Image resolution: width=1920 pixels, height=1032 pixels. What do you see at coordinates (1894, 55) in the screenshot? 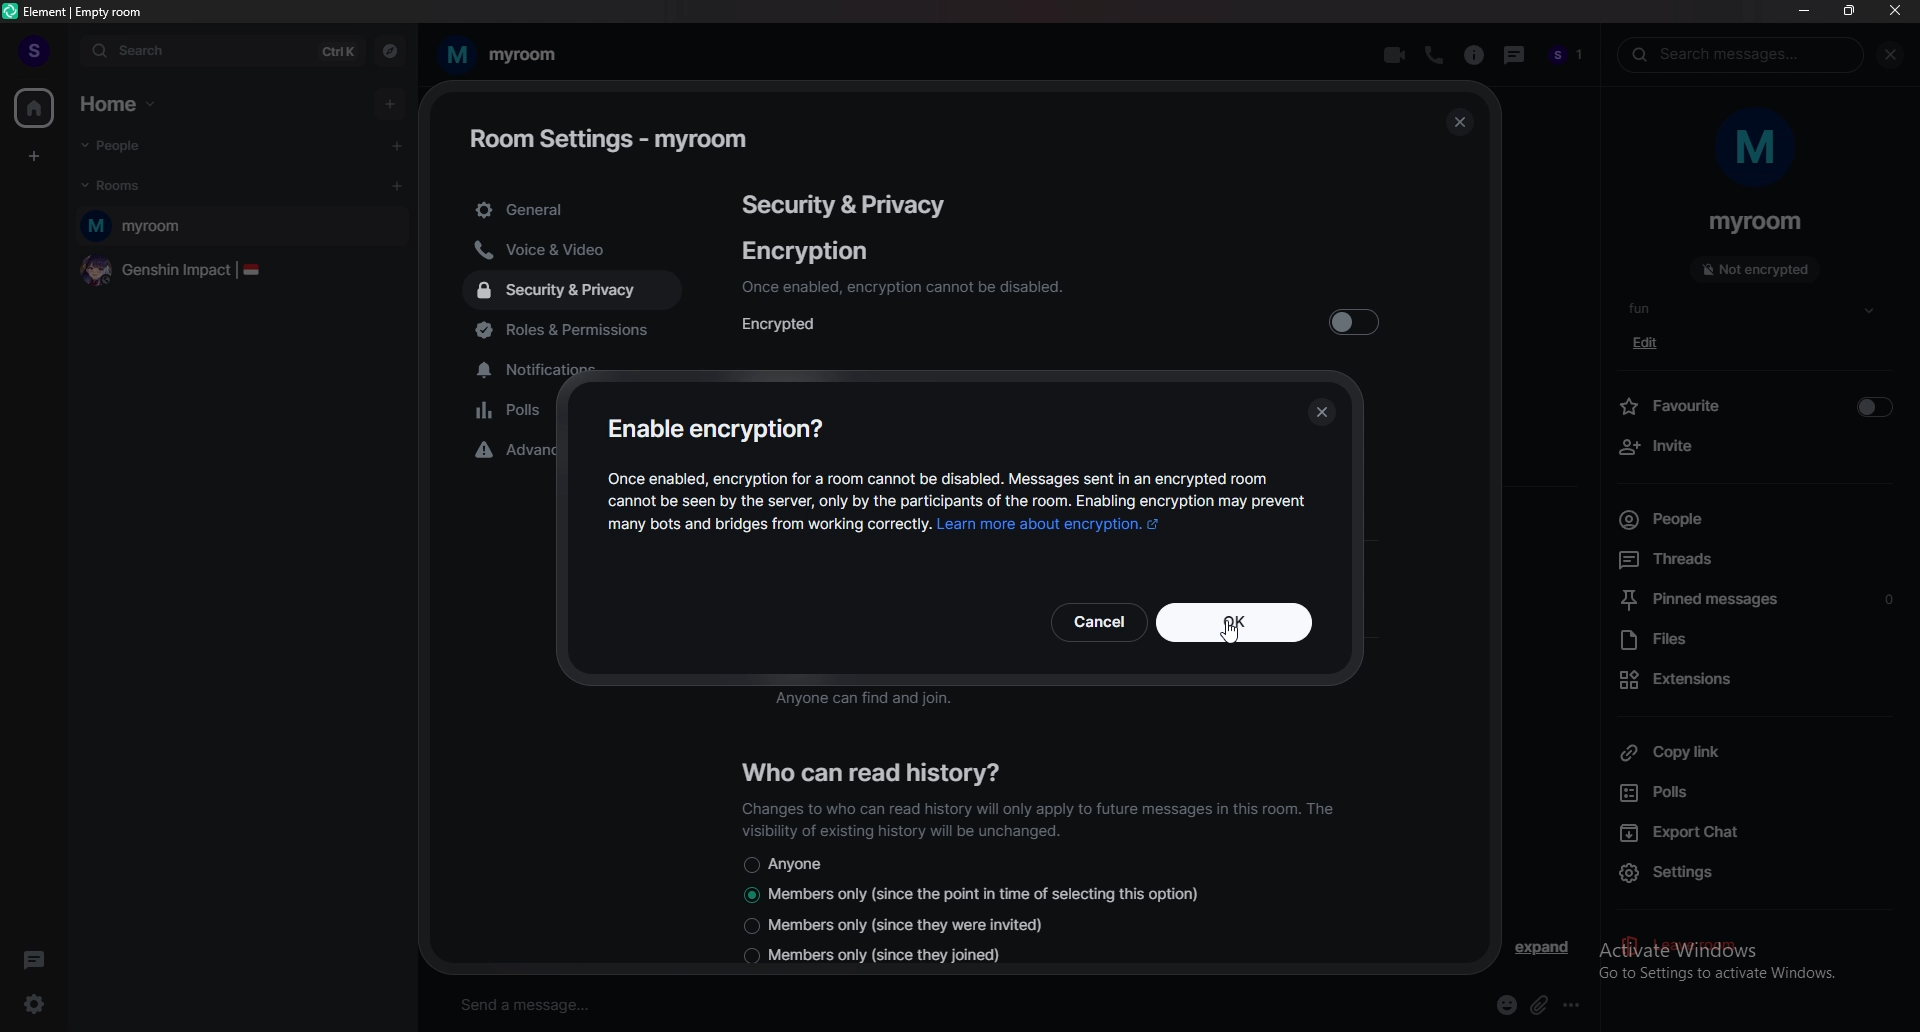
I see `close` at bounding box center [1894, 55].